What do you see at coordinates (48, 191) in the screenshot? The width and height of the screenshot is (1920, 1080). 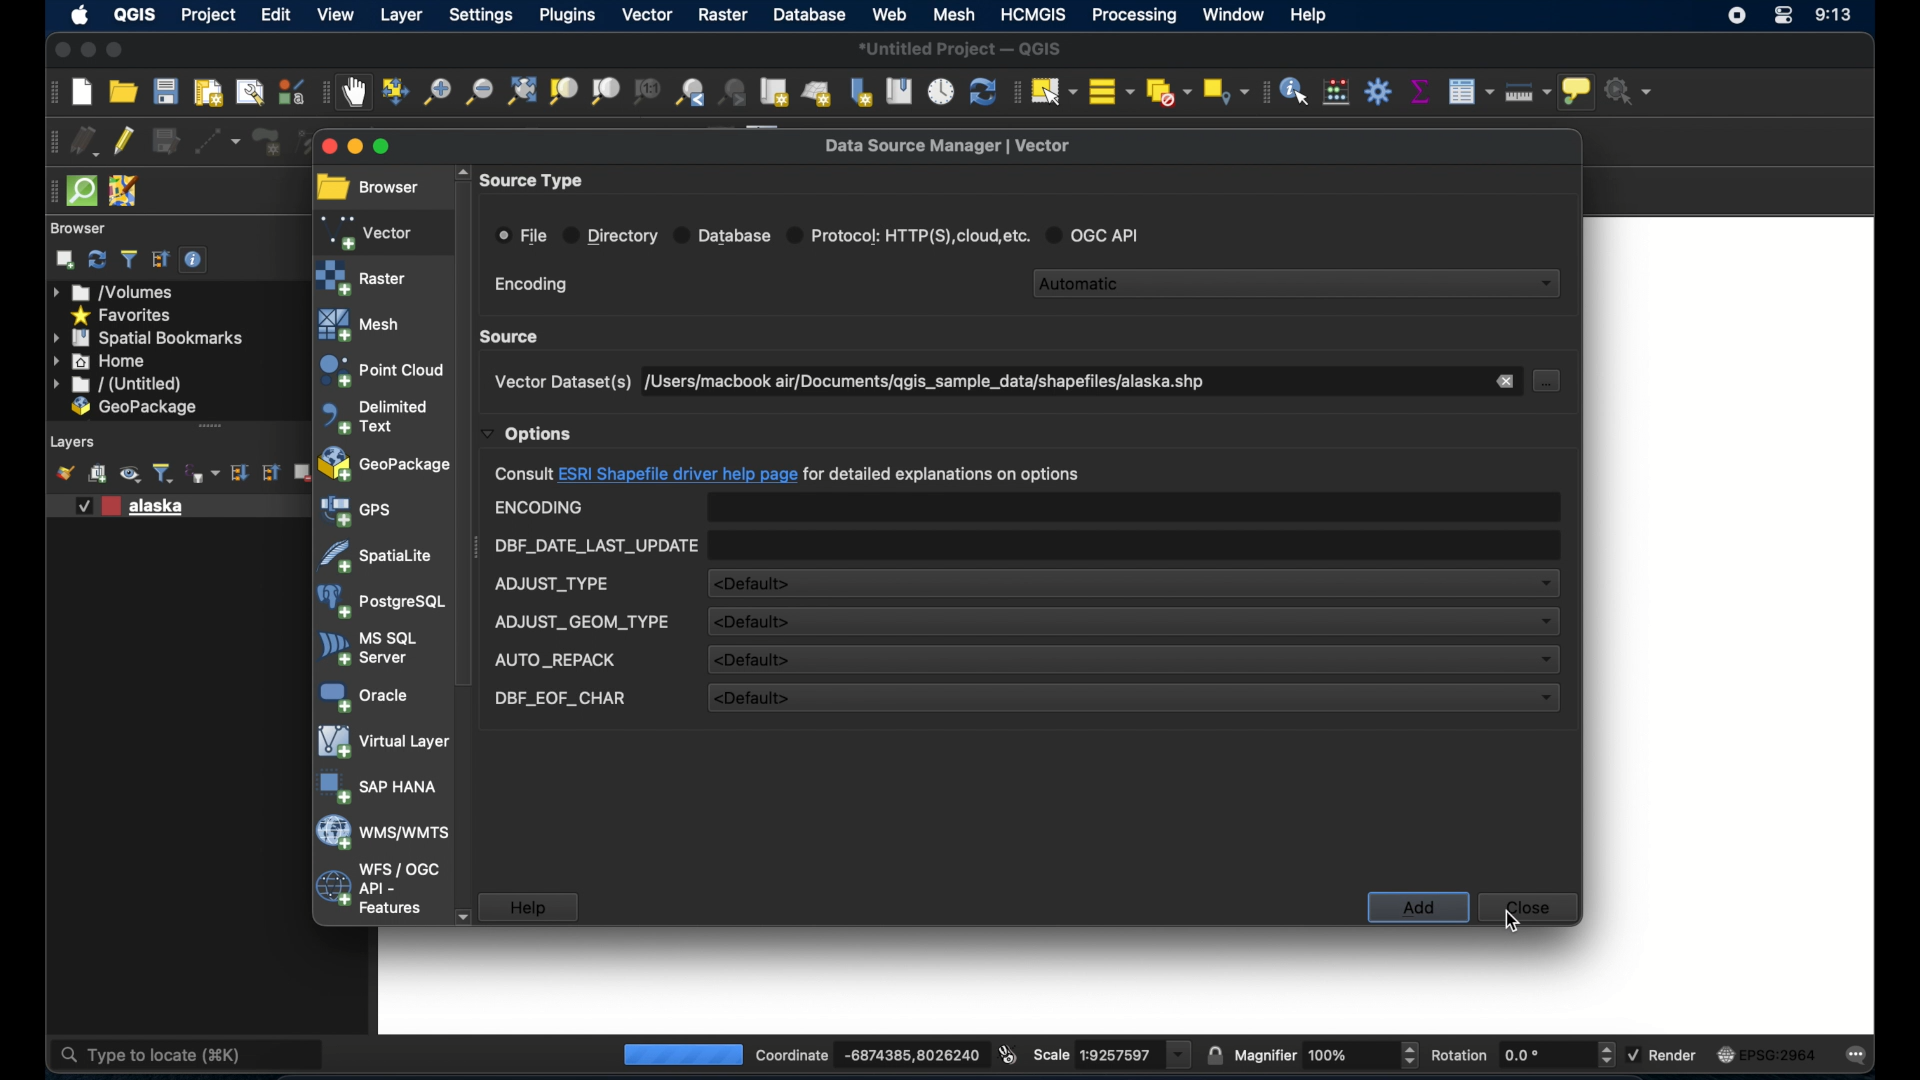 I see `drag handle` at bounding box center [48, 191].